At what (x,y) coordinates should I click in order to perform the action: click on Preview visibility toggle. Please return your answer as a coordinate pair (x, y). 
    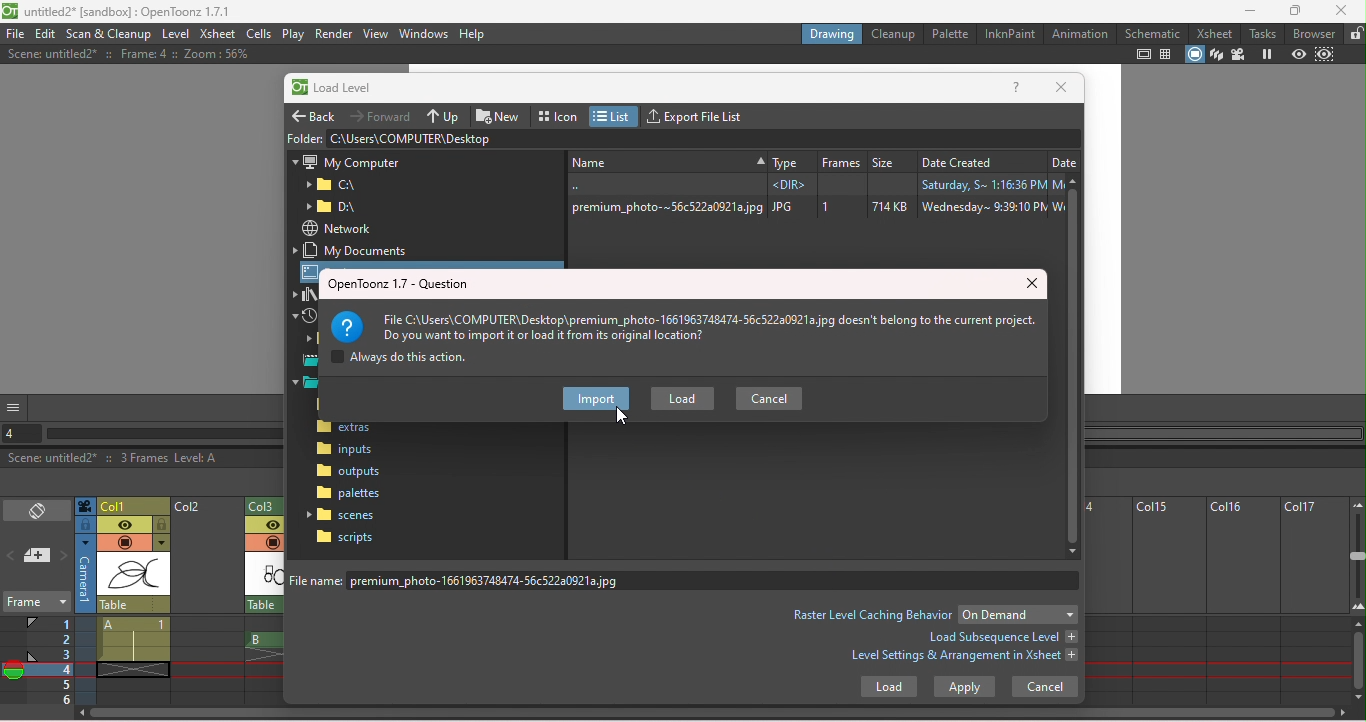
    Looking at the image, I should click on (124, 525).